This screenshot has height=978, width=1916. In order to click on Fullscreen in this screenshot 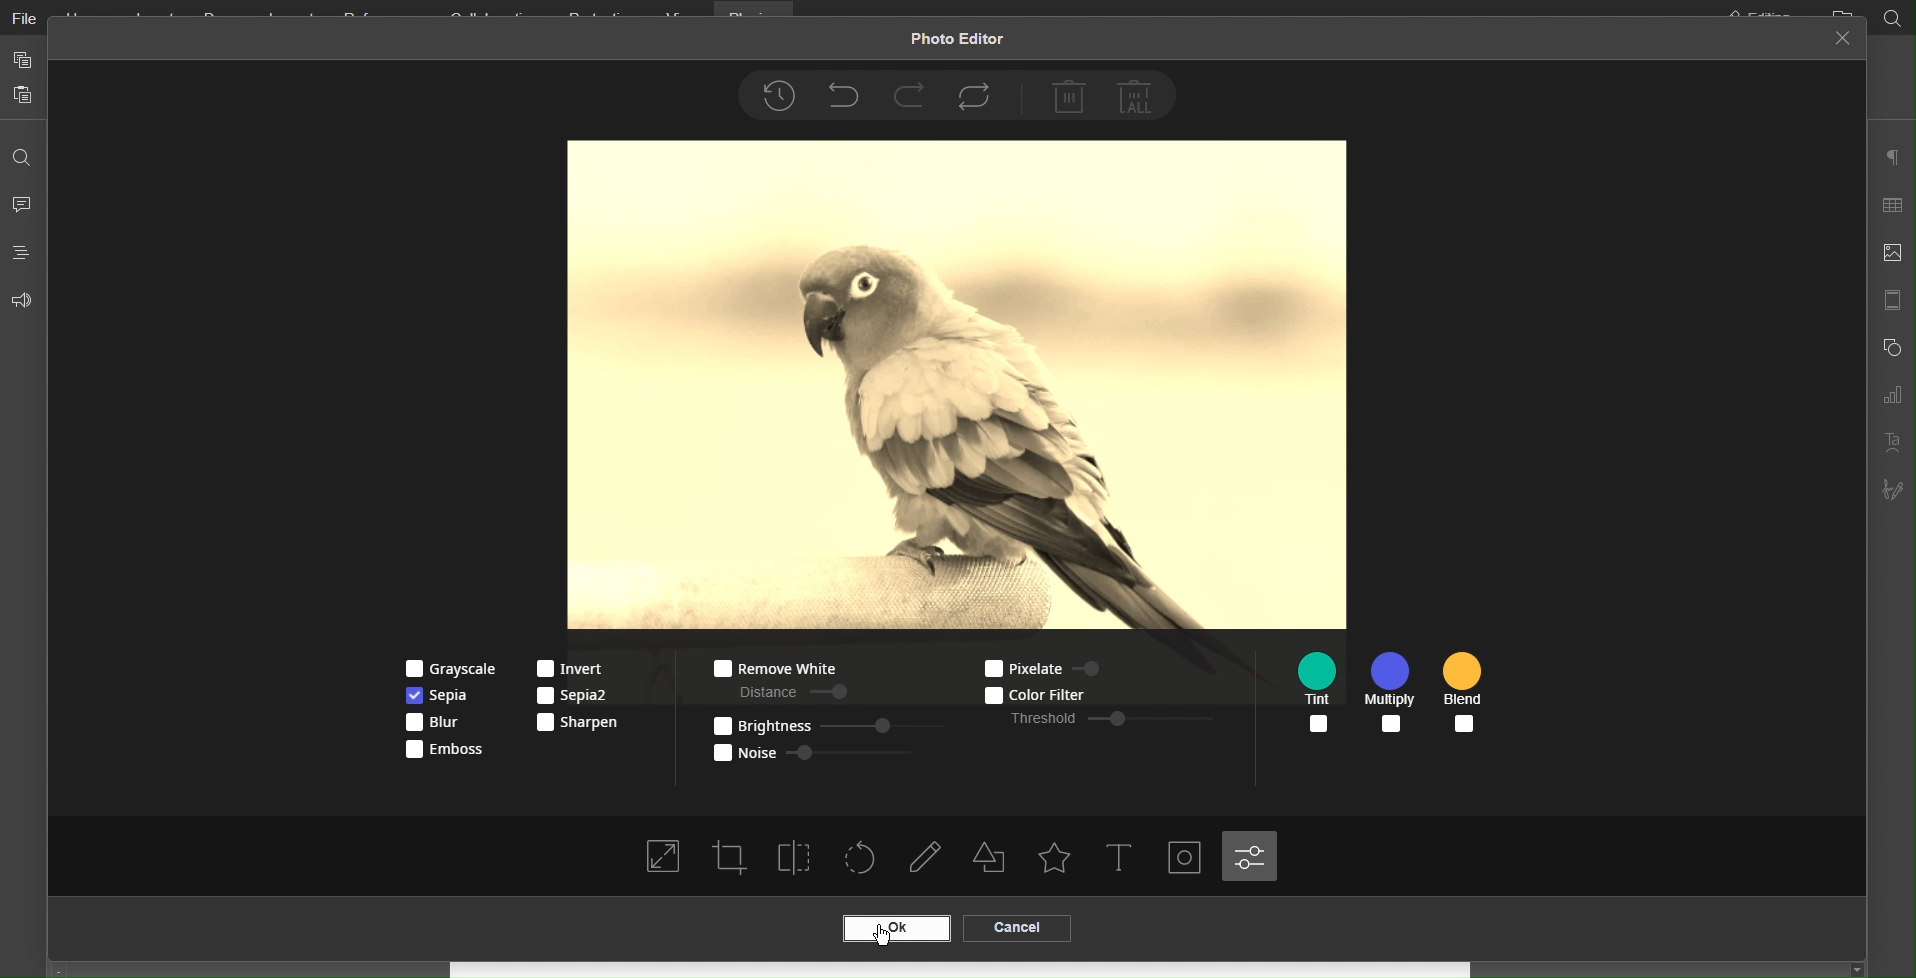, I will do `click(662, 859)`.